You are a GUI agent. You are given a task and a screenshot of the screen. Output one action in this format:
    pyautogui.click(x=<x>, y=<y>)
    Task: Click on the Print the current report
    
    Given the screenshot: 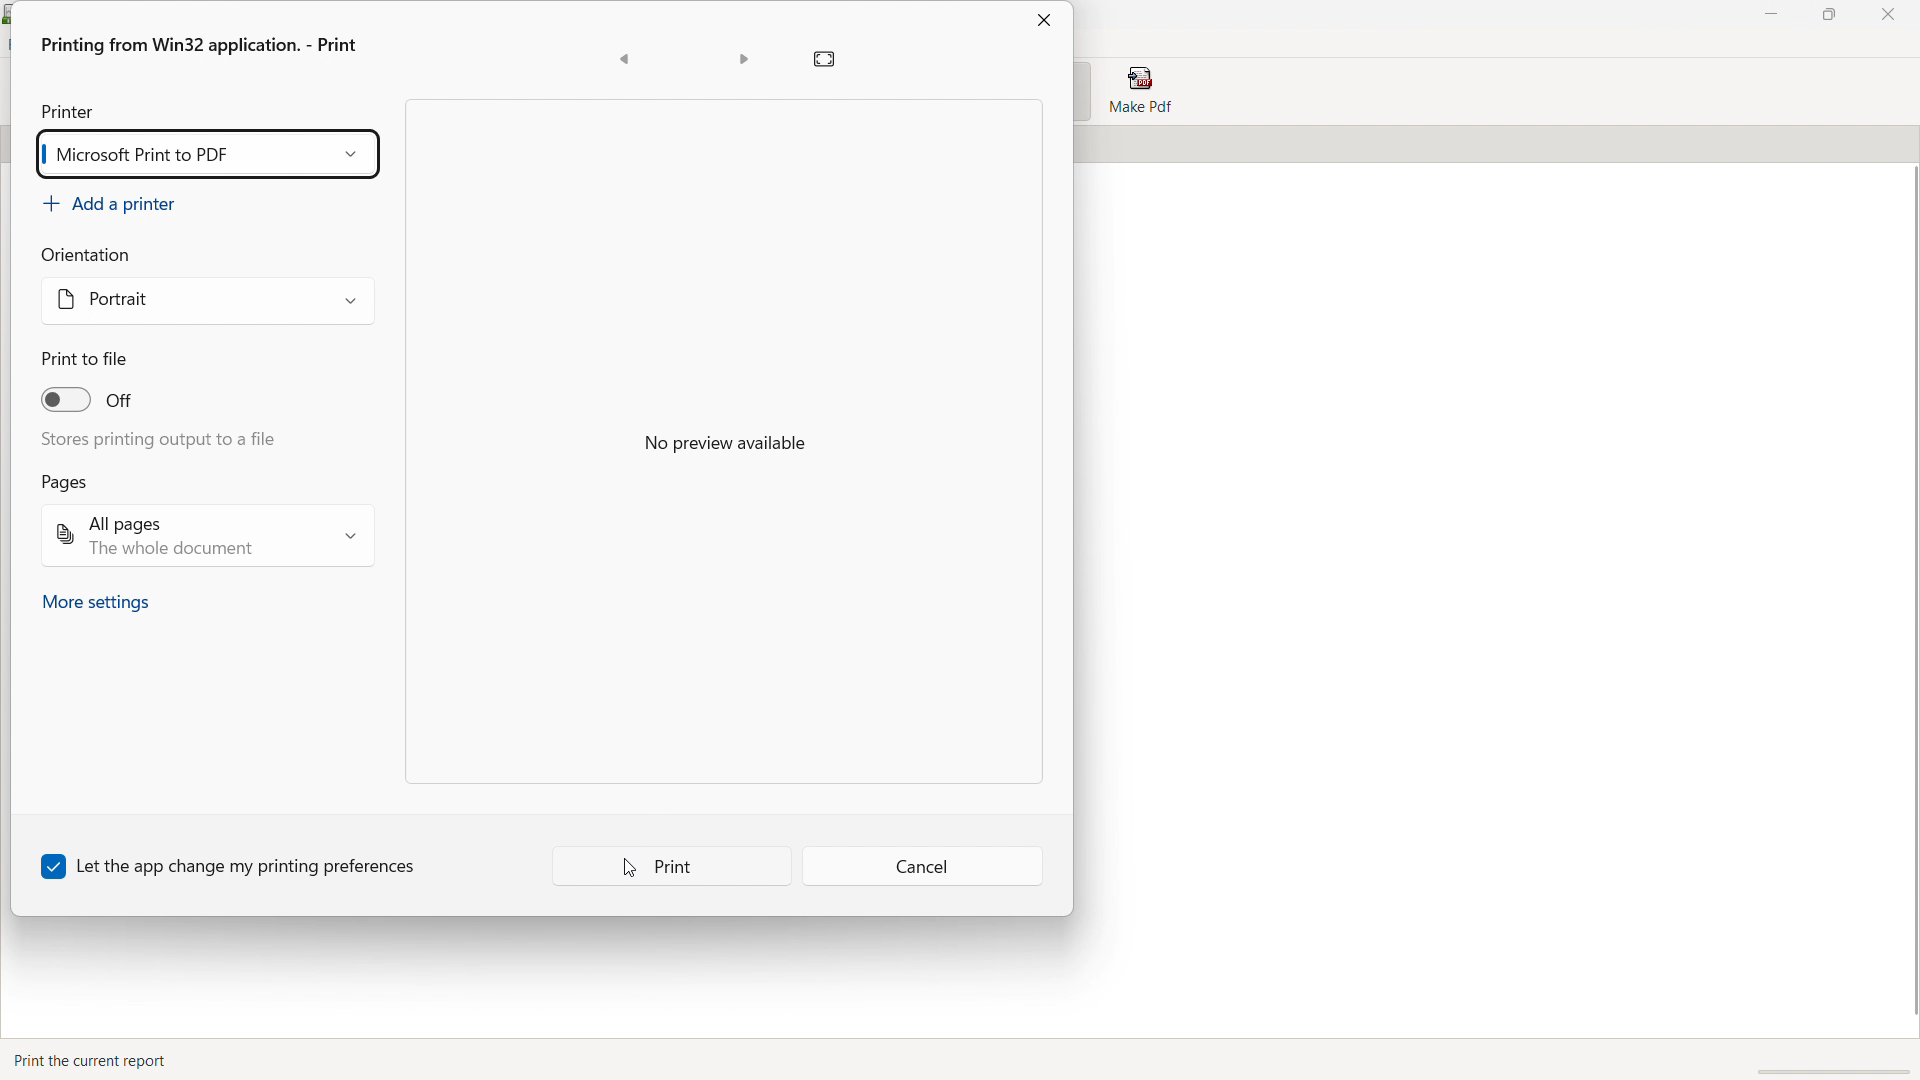 What is the action you would take?
    pyautogui.click(x=92, y=1058)
    